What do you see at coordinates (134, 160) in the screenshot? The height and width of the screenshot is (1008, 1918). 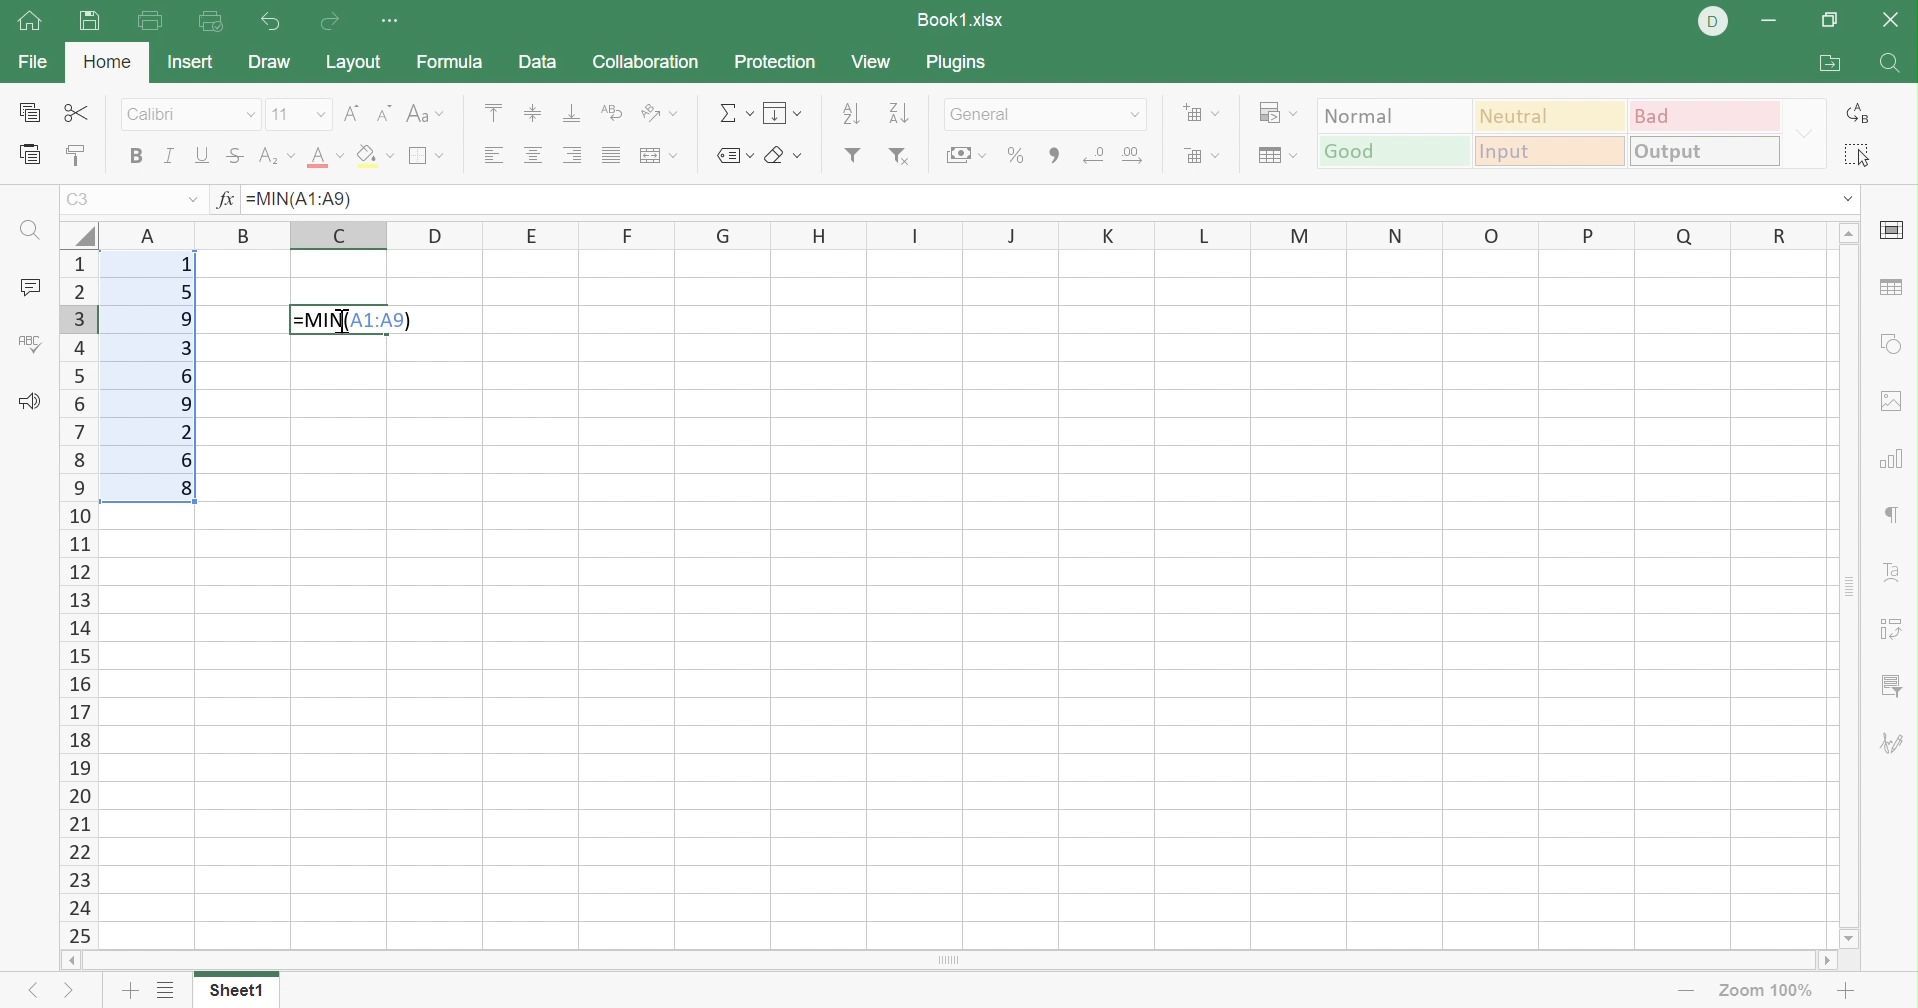 I see `Bold` at bounding box center [134, 160].